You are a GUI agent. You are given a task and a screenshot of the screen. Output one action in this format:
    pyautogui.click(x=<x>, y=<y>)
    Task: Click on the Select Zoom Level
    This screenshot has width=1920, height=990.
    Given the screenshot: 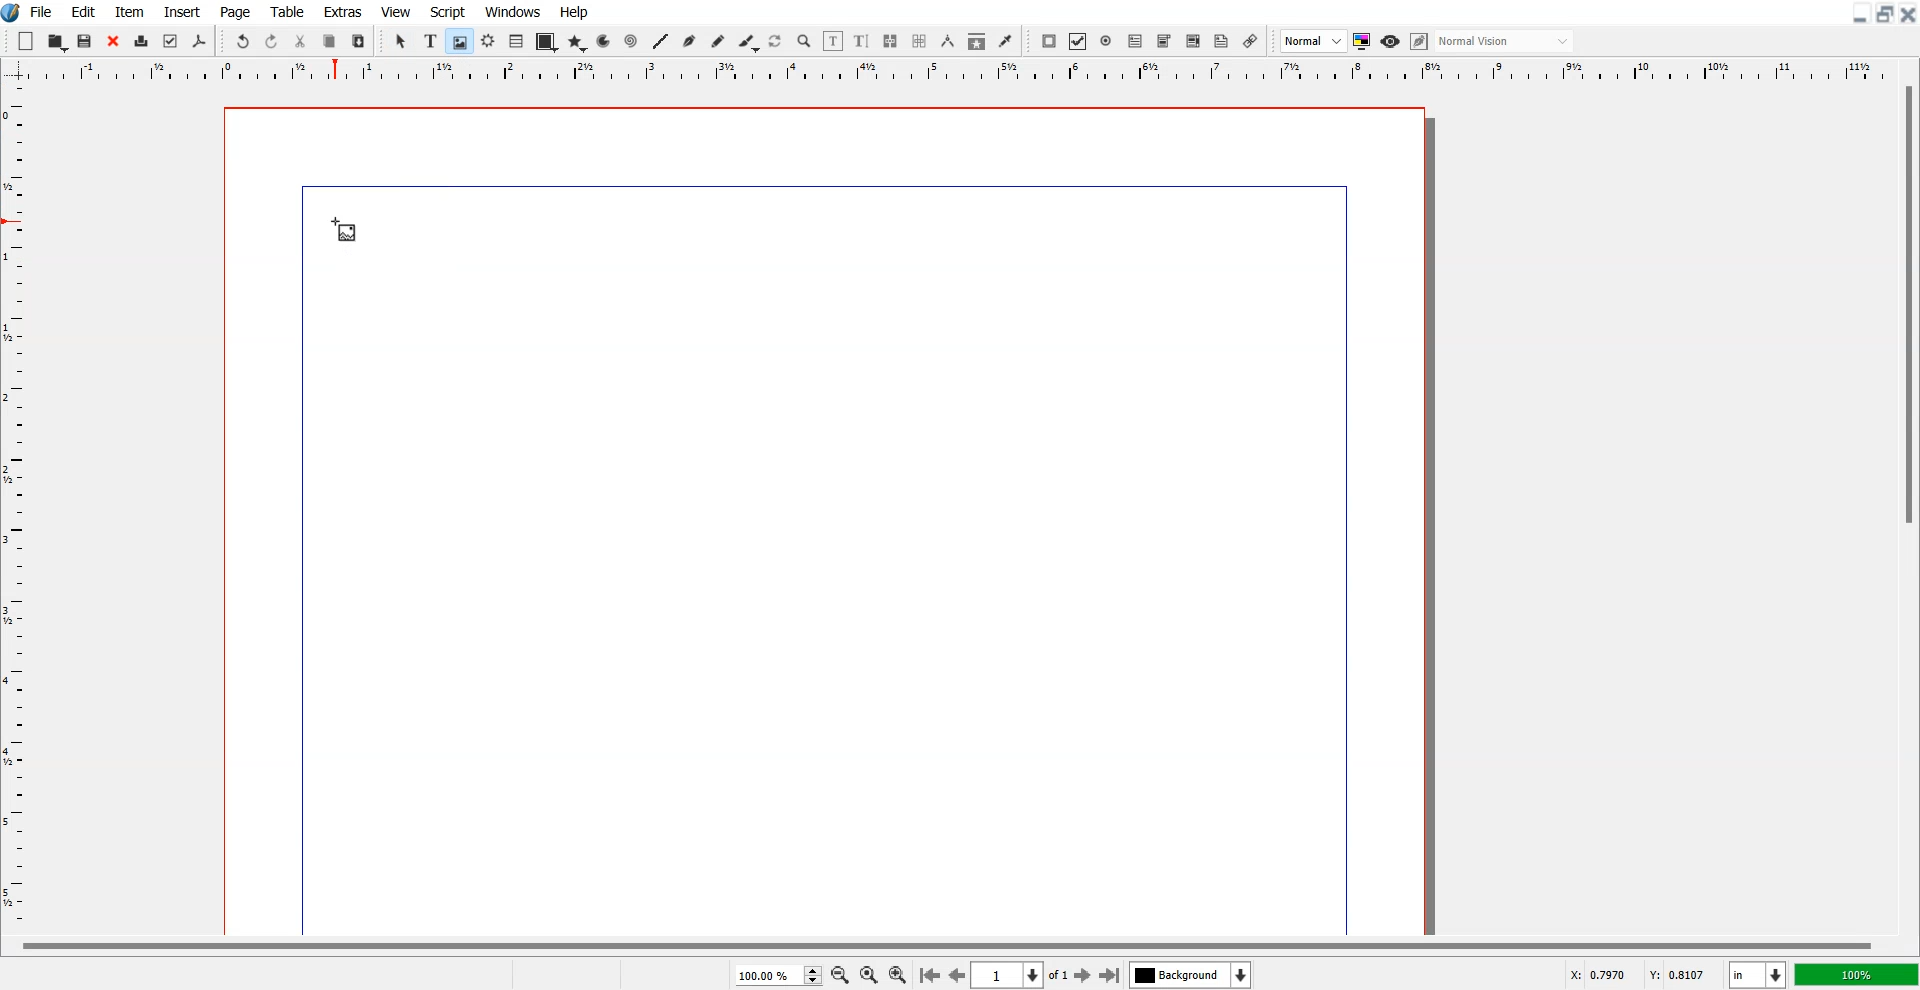 What is the action you would take?
    pyautogui.click(x=778, y=974)
    